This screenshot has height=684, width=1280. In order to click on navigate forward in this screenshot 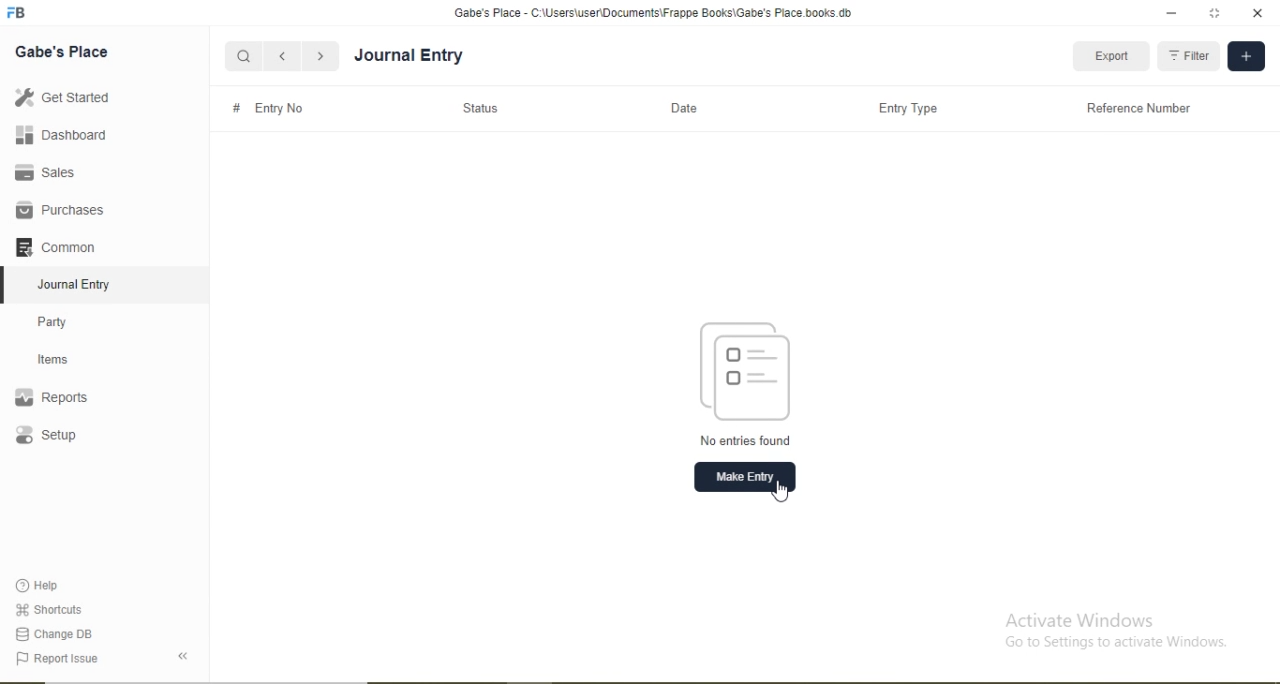, I will do `click(322, 56)`.